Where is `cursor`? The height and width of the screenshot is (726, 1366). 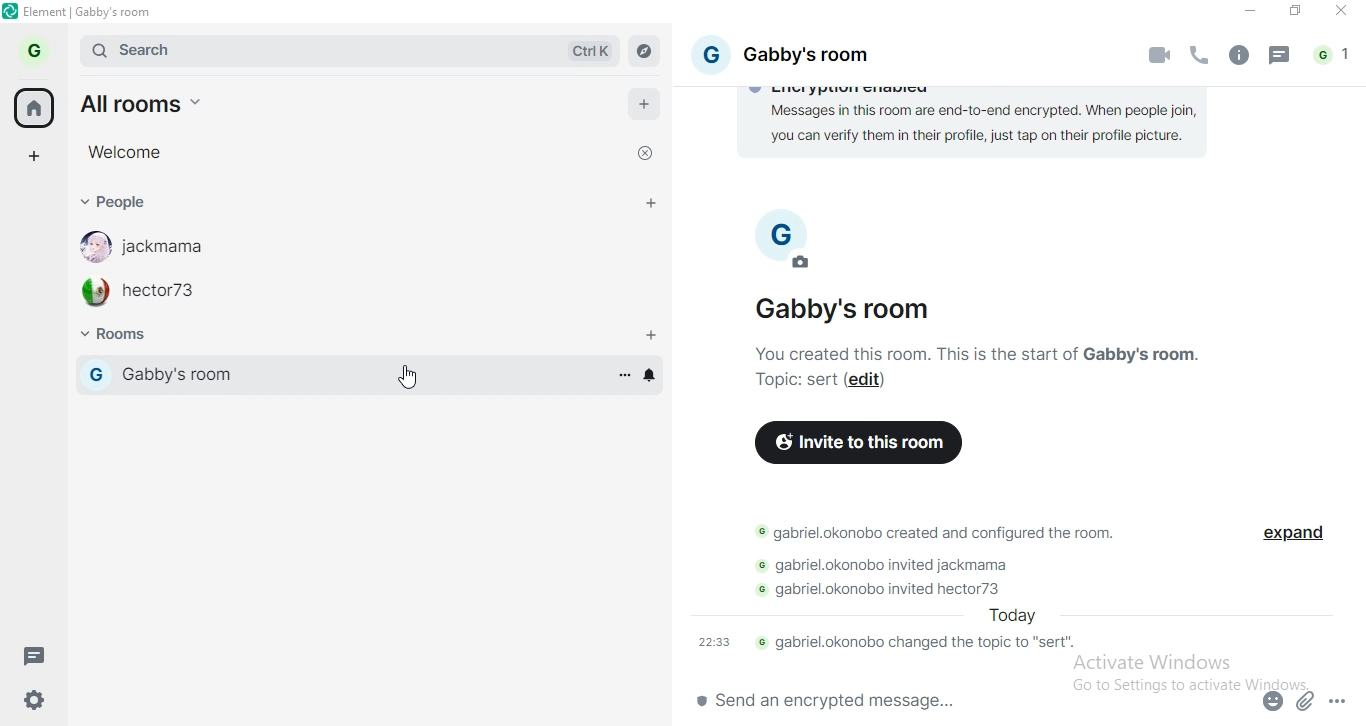 cursor is located at coordinates (405, 377).